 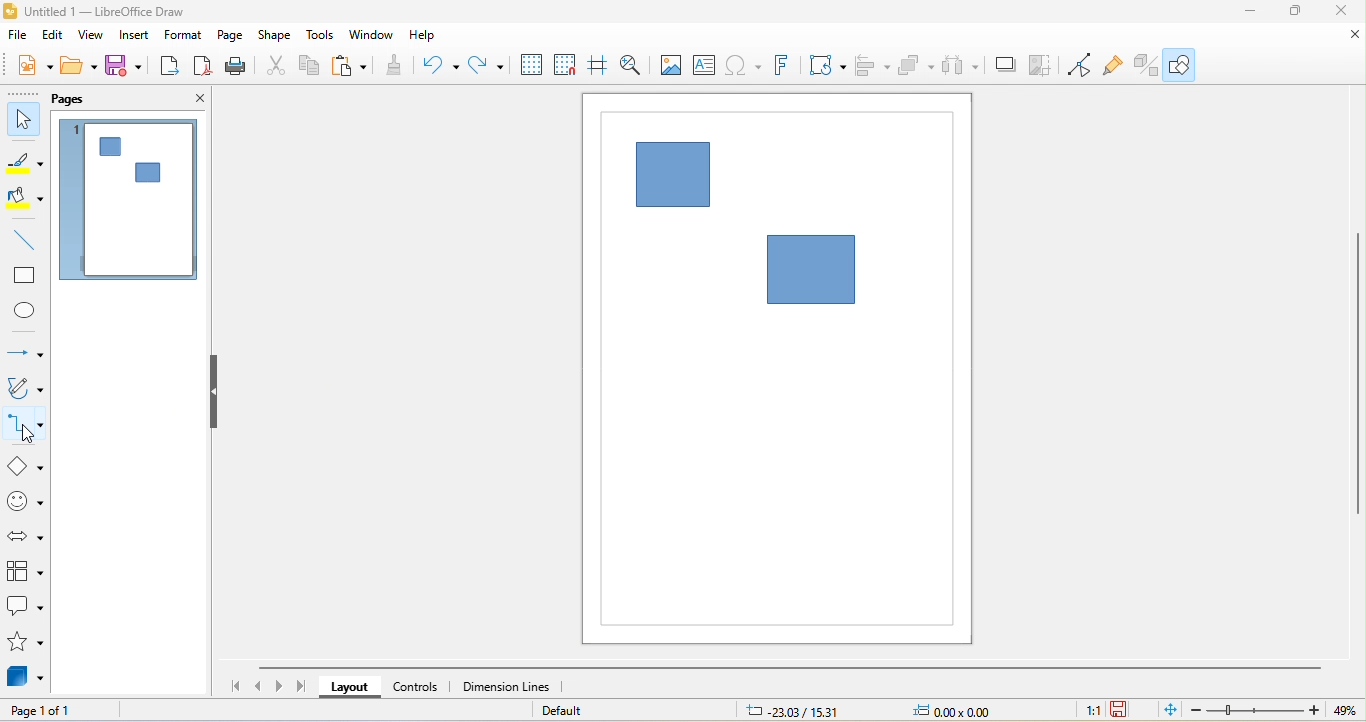 I want to click on cut, so click(x=275, y=67).